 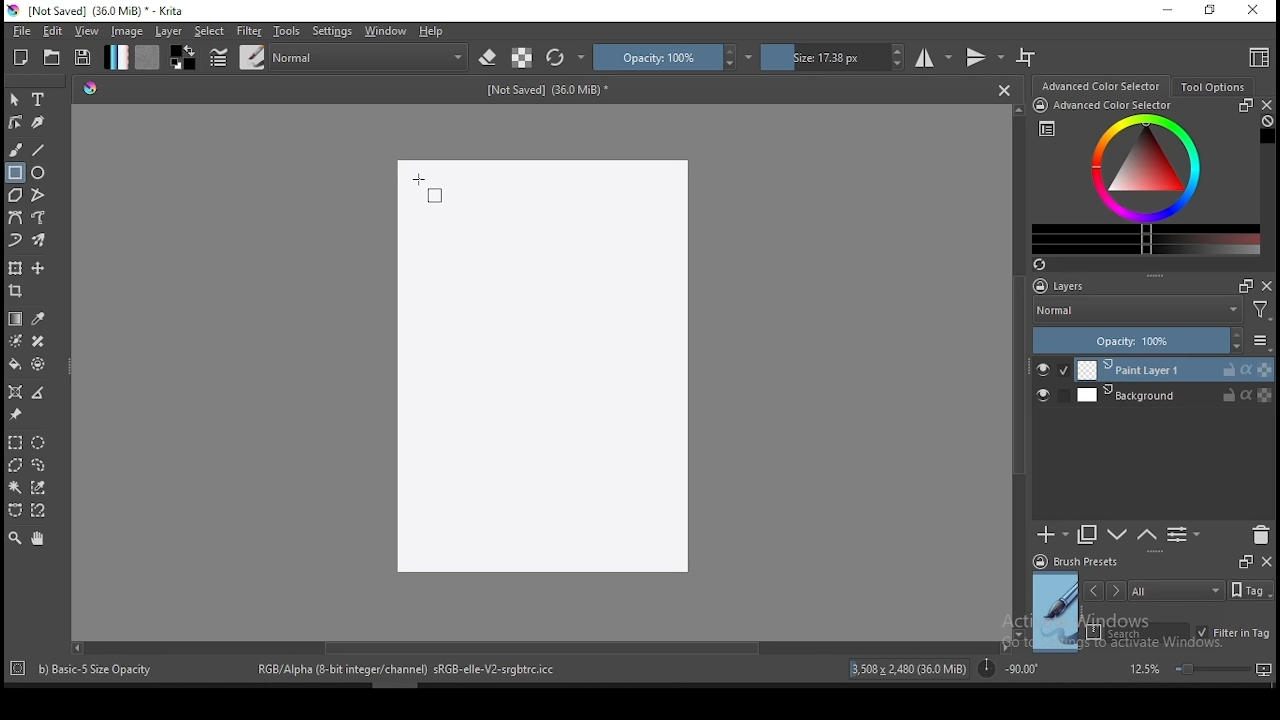 I want to click on paint bucket tool, so click(x=15, y=364).